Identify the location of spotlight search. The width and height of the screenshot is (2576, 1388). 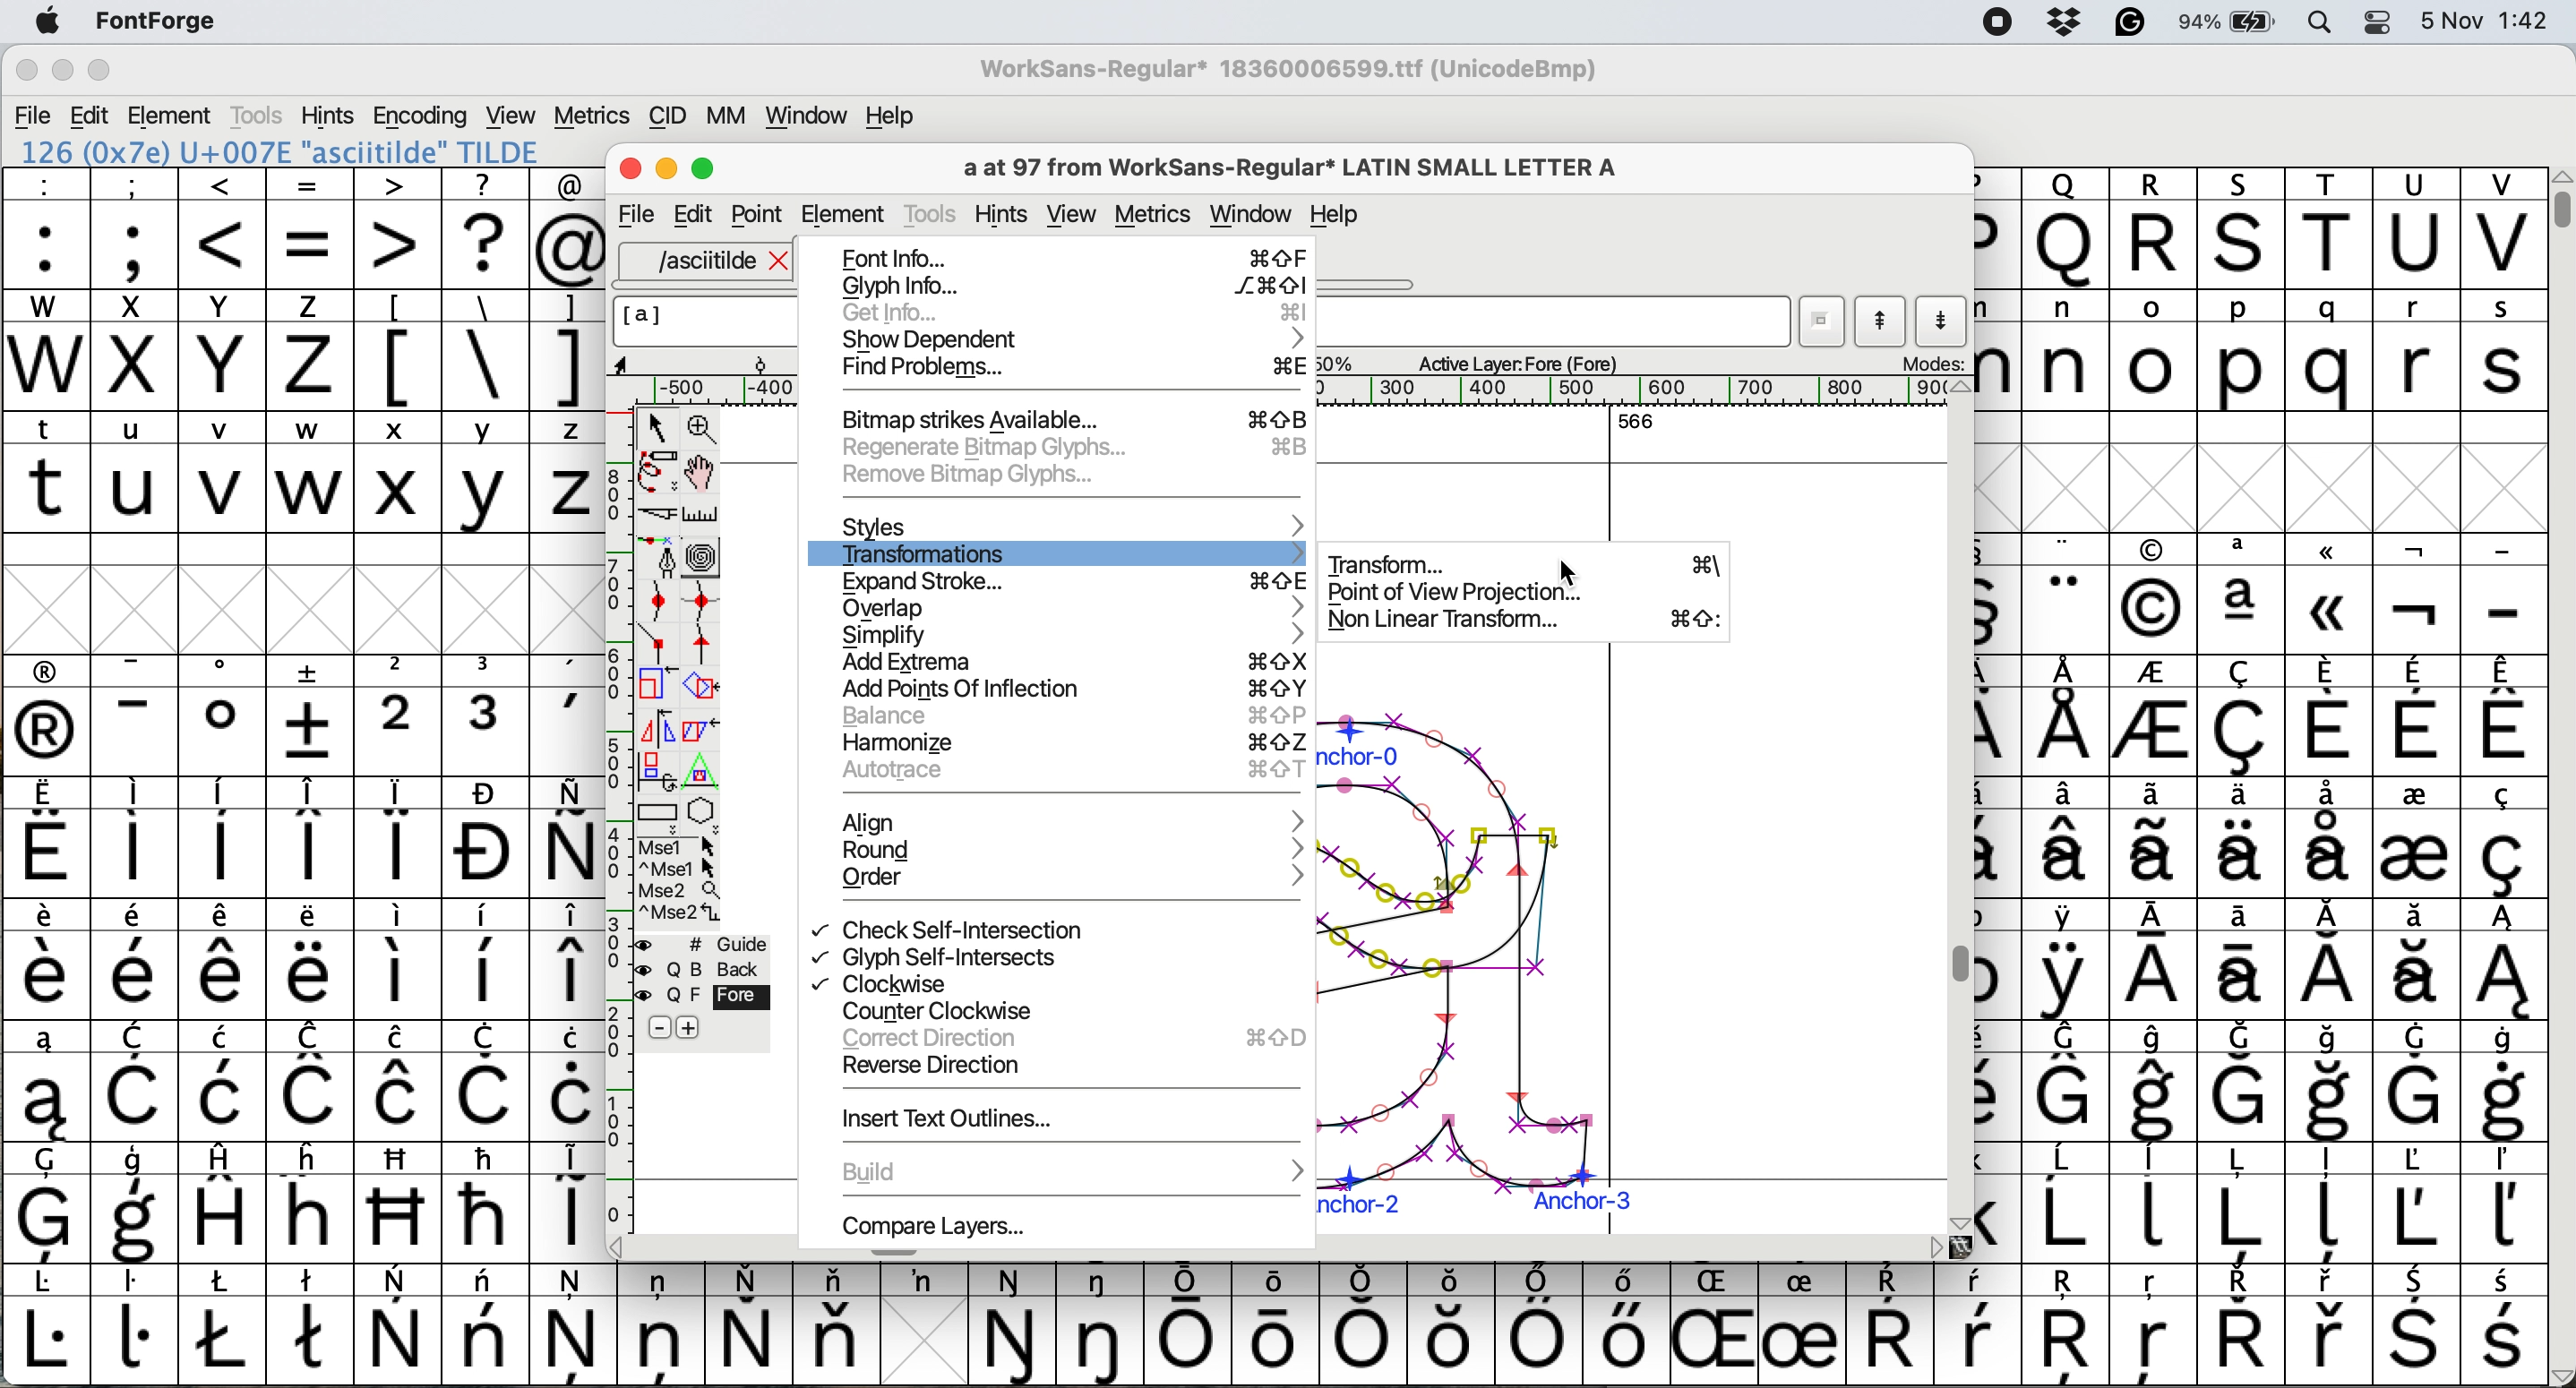
(2325, 21).